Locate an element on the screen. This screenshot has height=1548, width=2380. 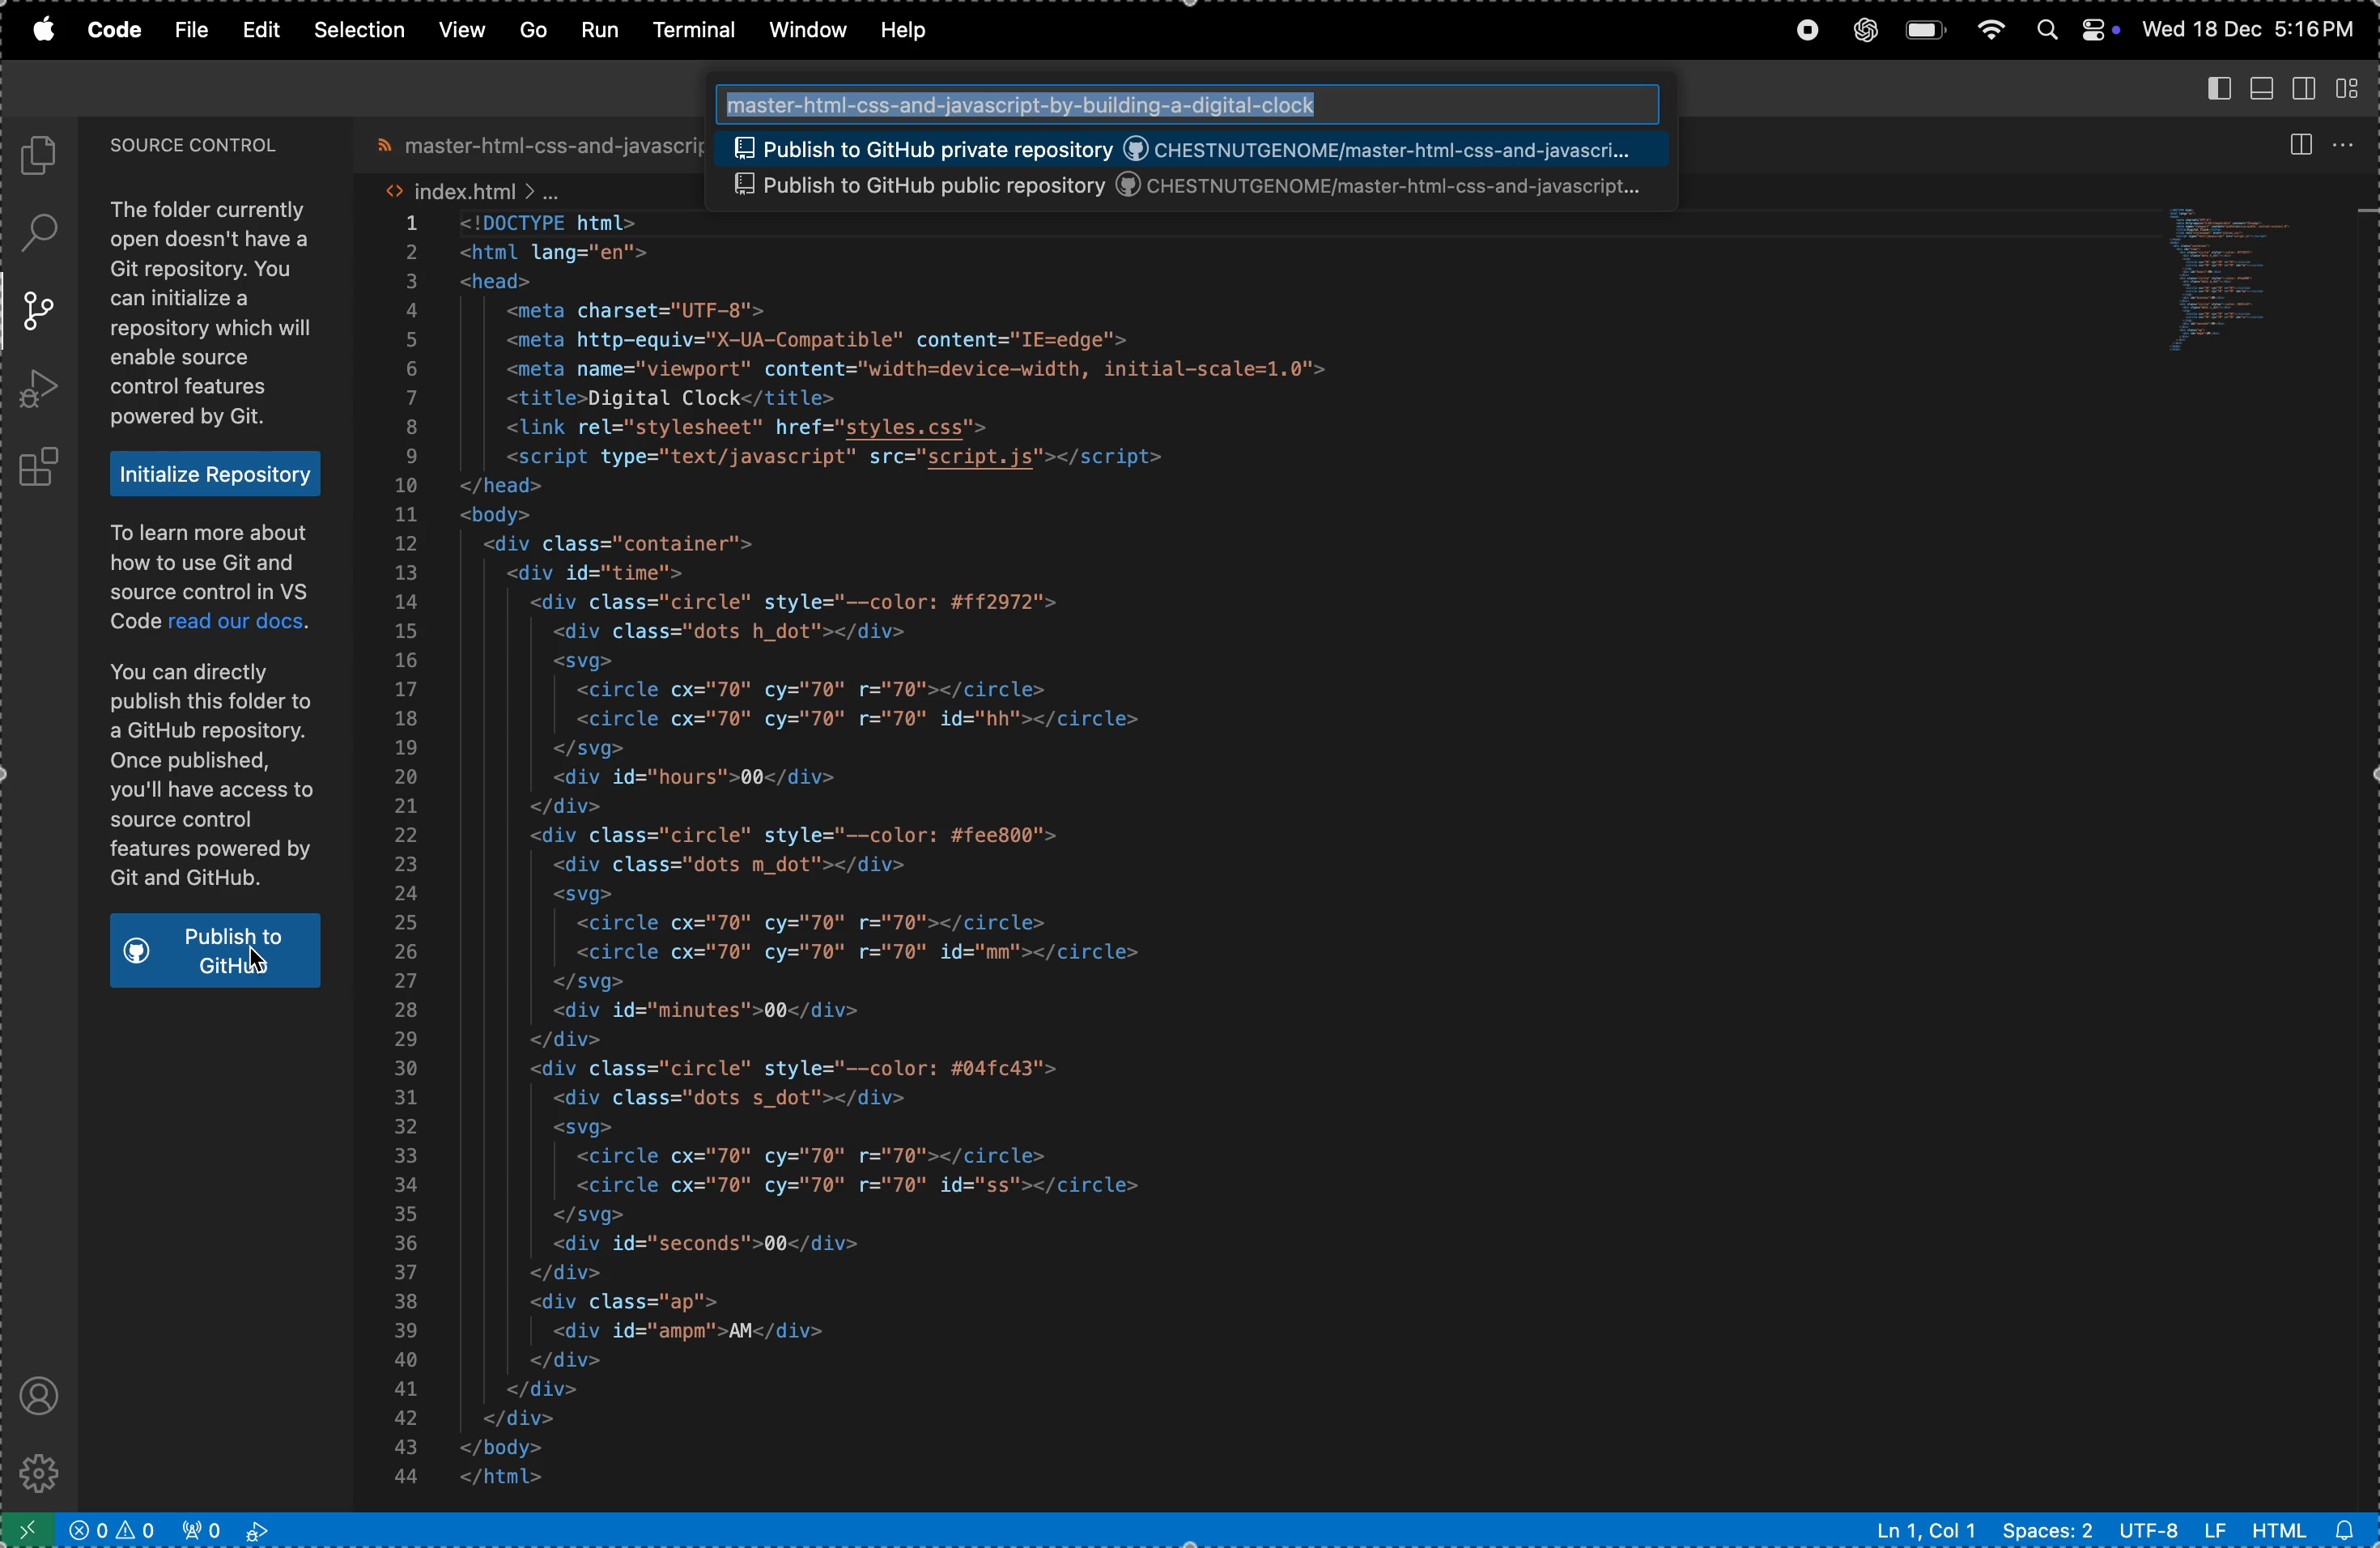
profile is located at coordinates (34, 1392).